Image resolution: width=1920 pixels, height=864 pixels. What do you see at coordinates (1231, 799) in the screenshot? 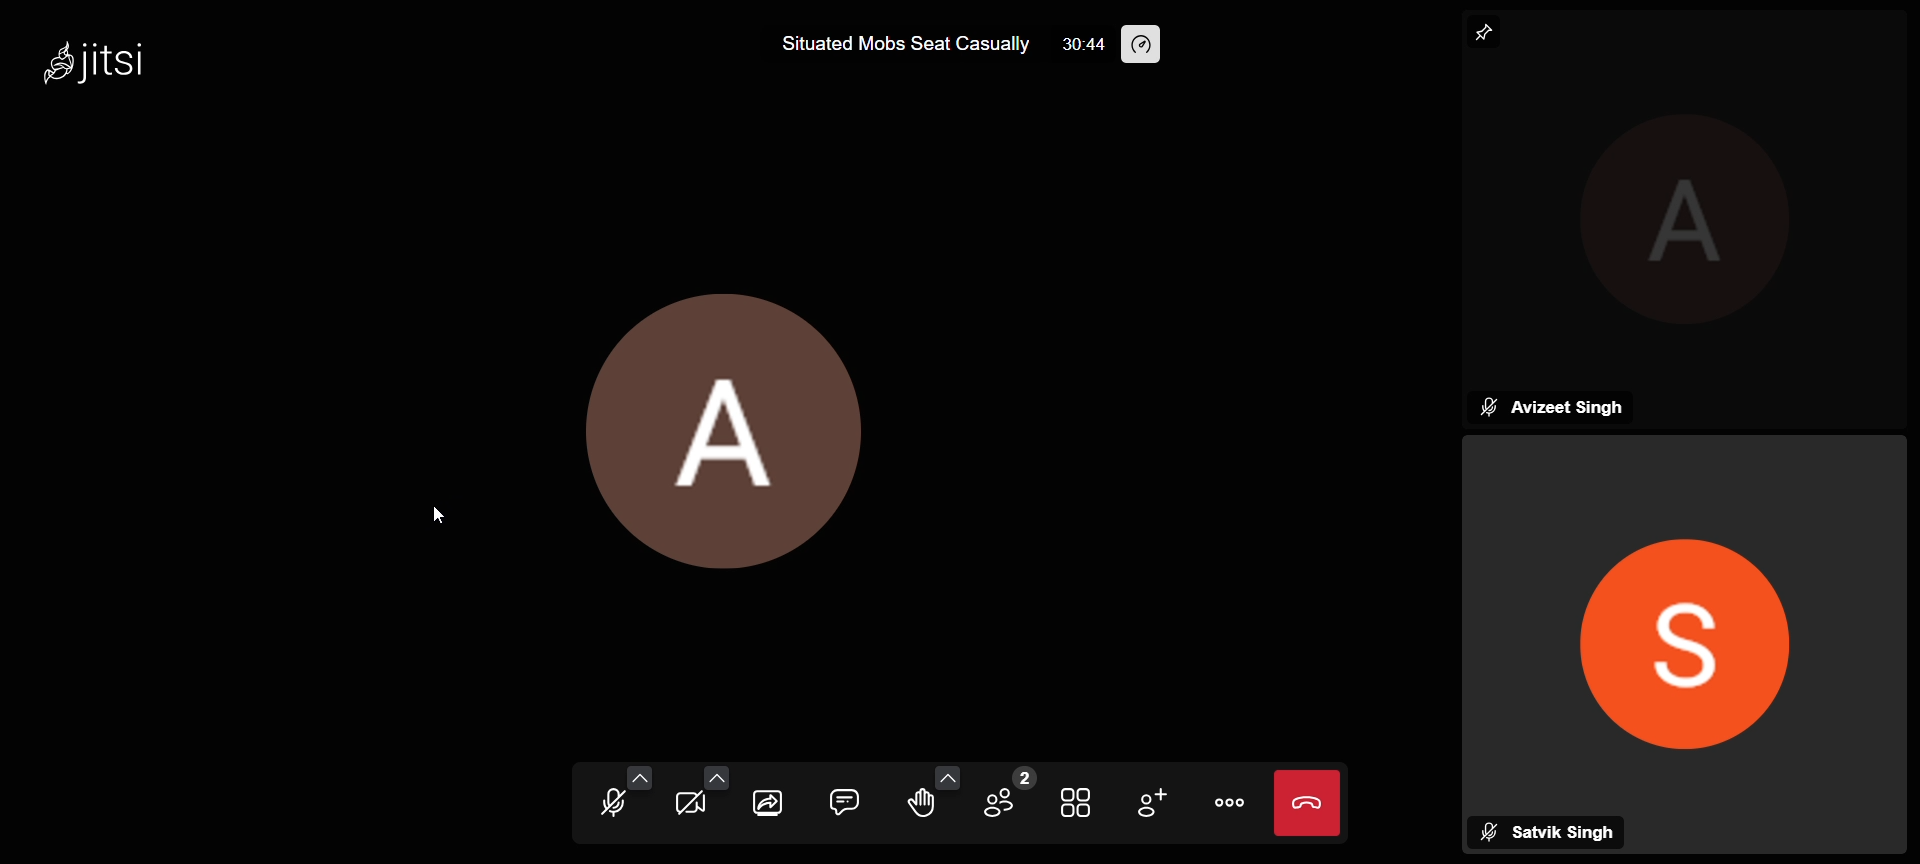
I see `more actions` at bounding box center [1231, 799].